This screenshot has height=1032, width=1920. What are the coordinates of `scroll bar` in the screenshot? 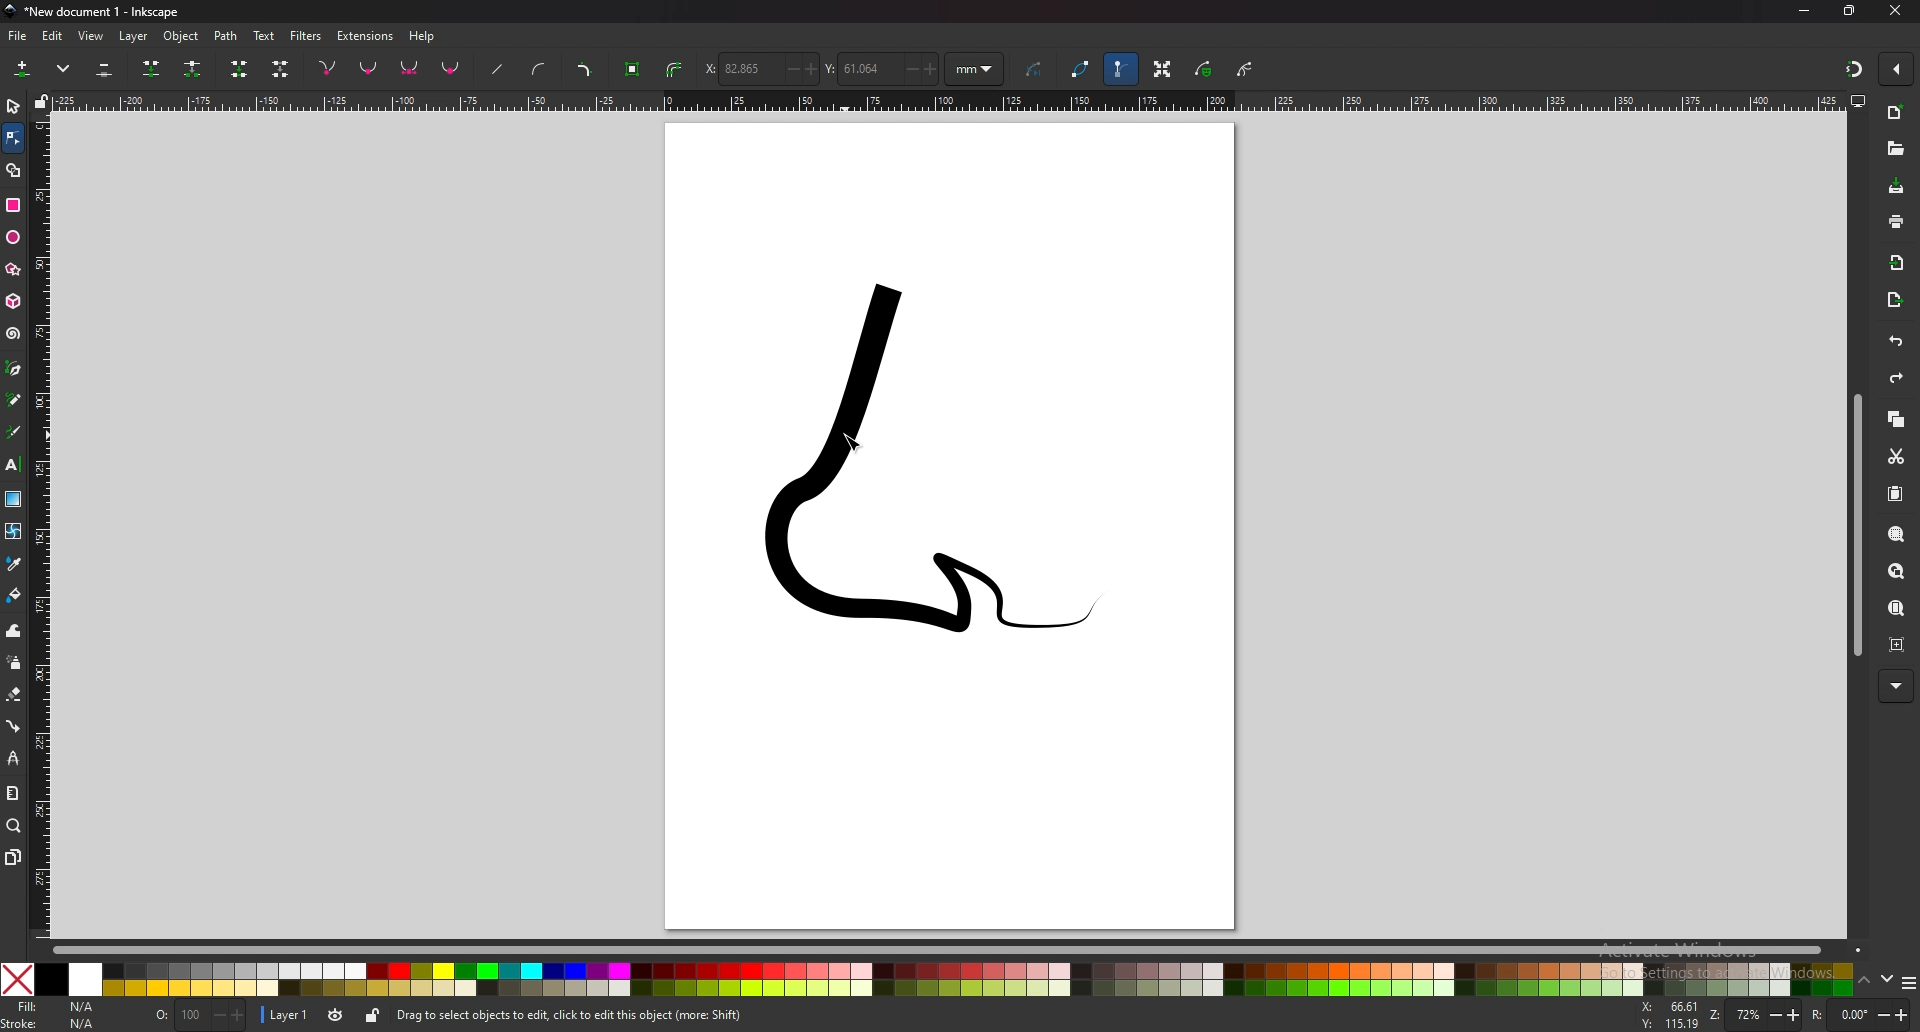 It's located at (1857, 525).